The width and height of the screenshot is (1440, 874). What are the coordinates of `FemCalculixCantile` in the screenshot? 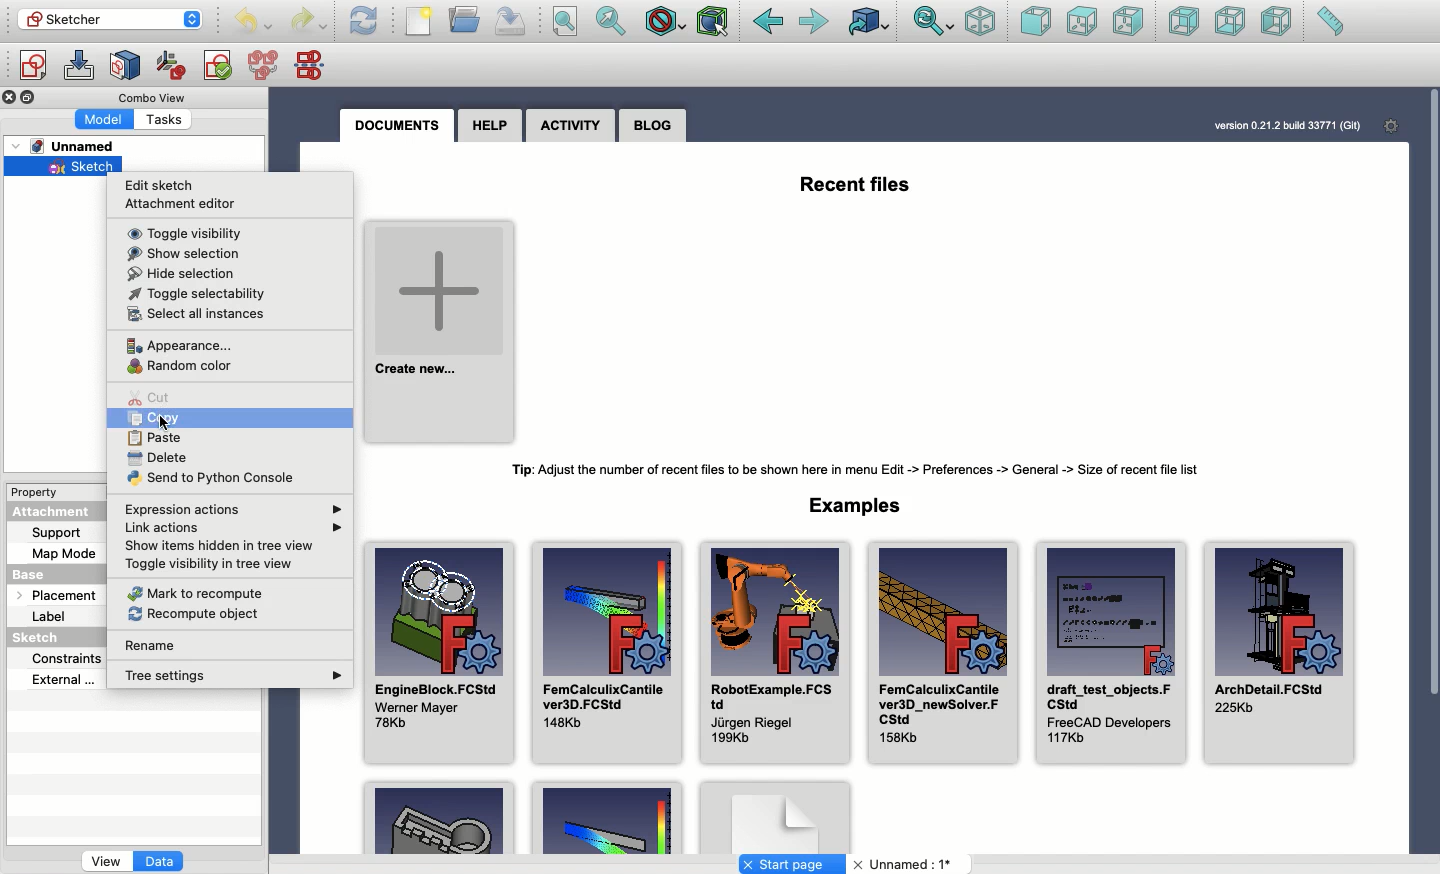 It's located at (941, 651).